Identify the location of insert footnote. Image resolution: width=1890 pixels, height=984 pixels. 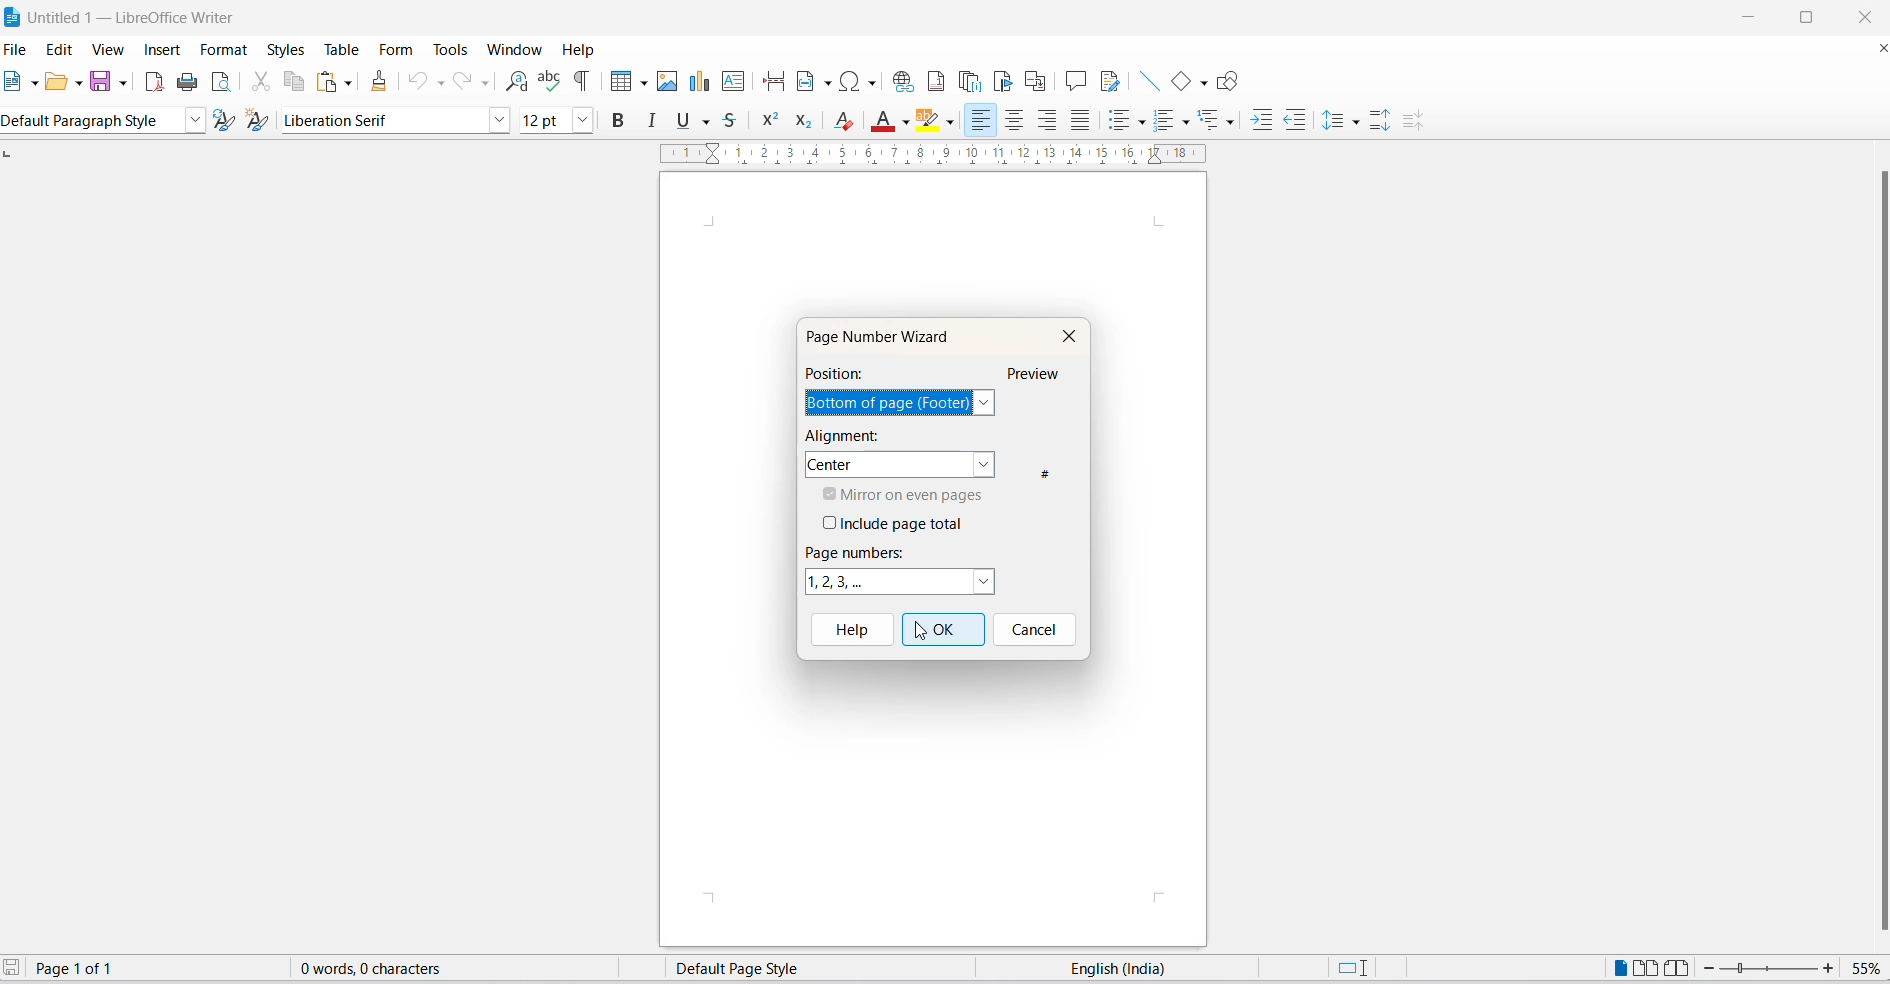
(936, 81).